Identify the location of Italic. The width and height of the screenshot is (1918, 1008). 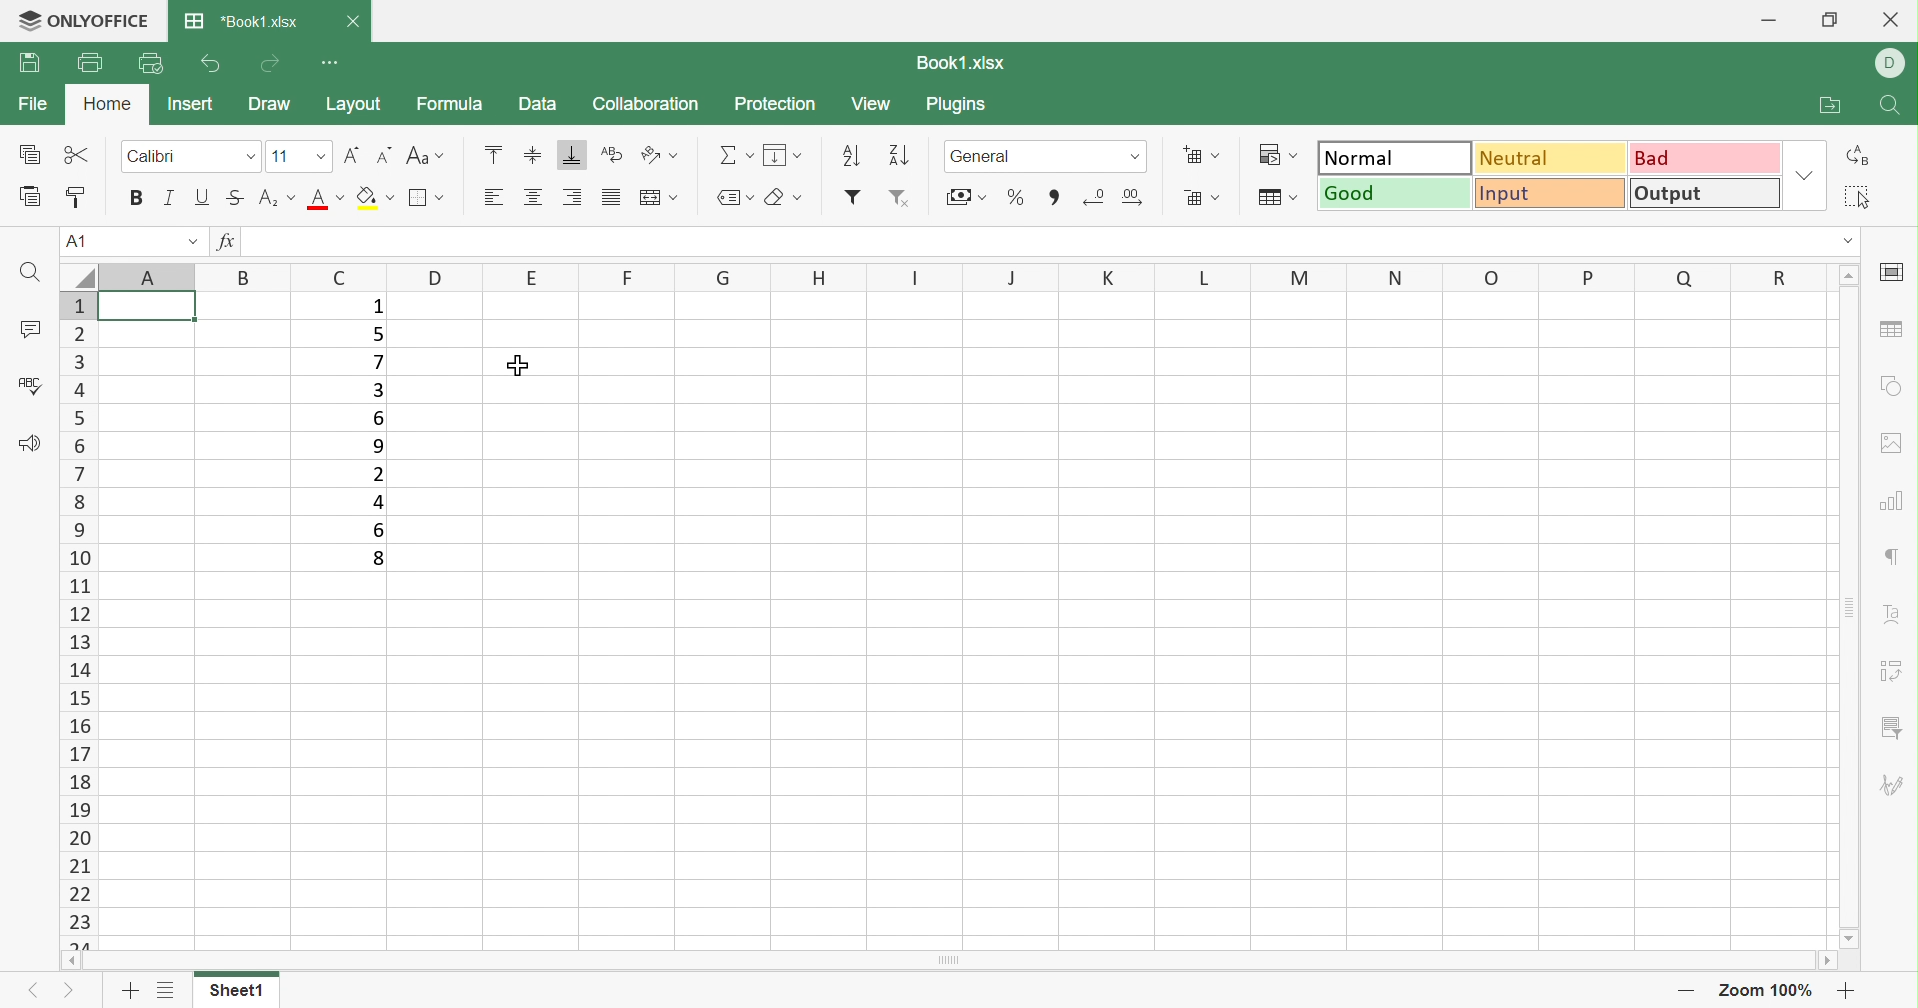
(171, 199).